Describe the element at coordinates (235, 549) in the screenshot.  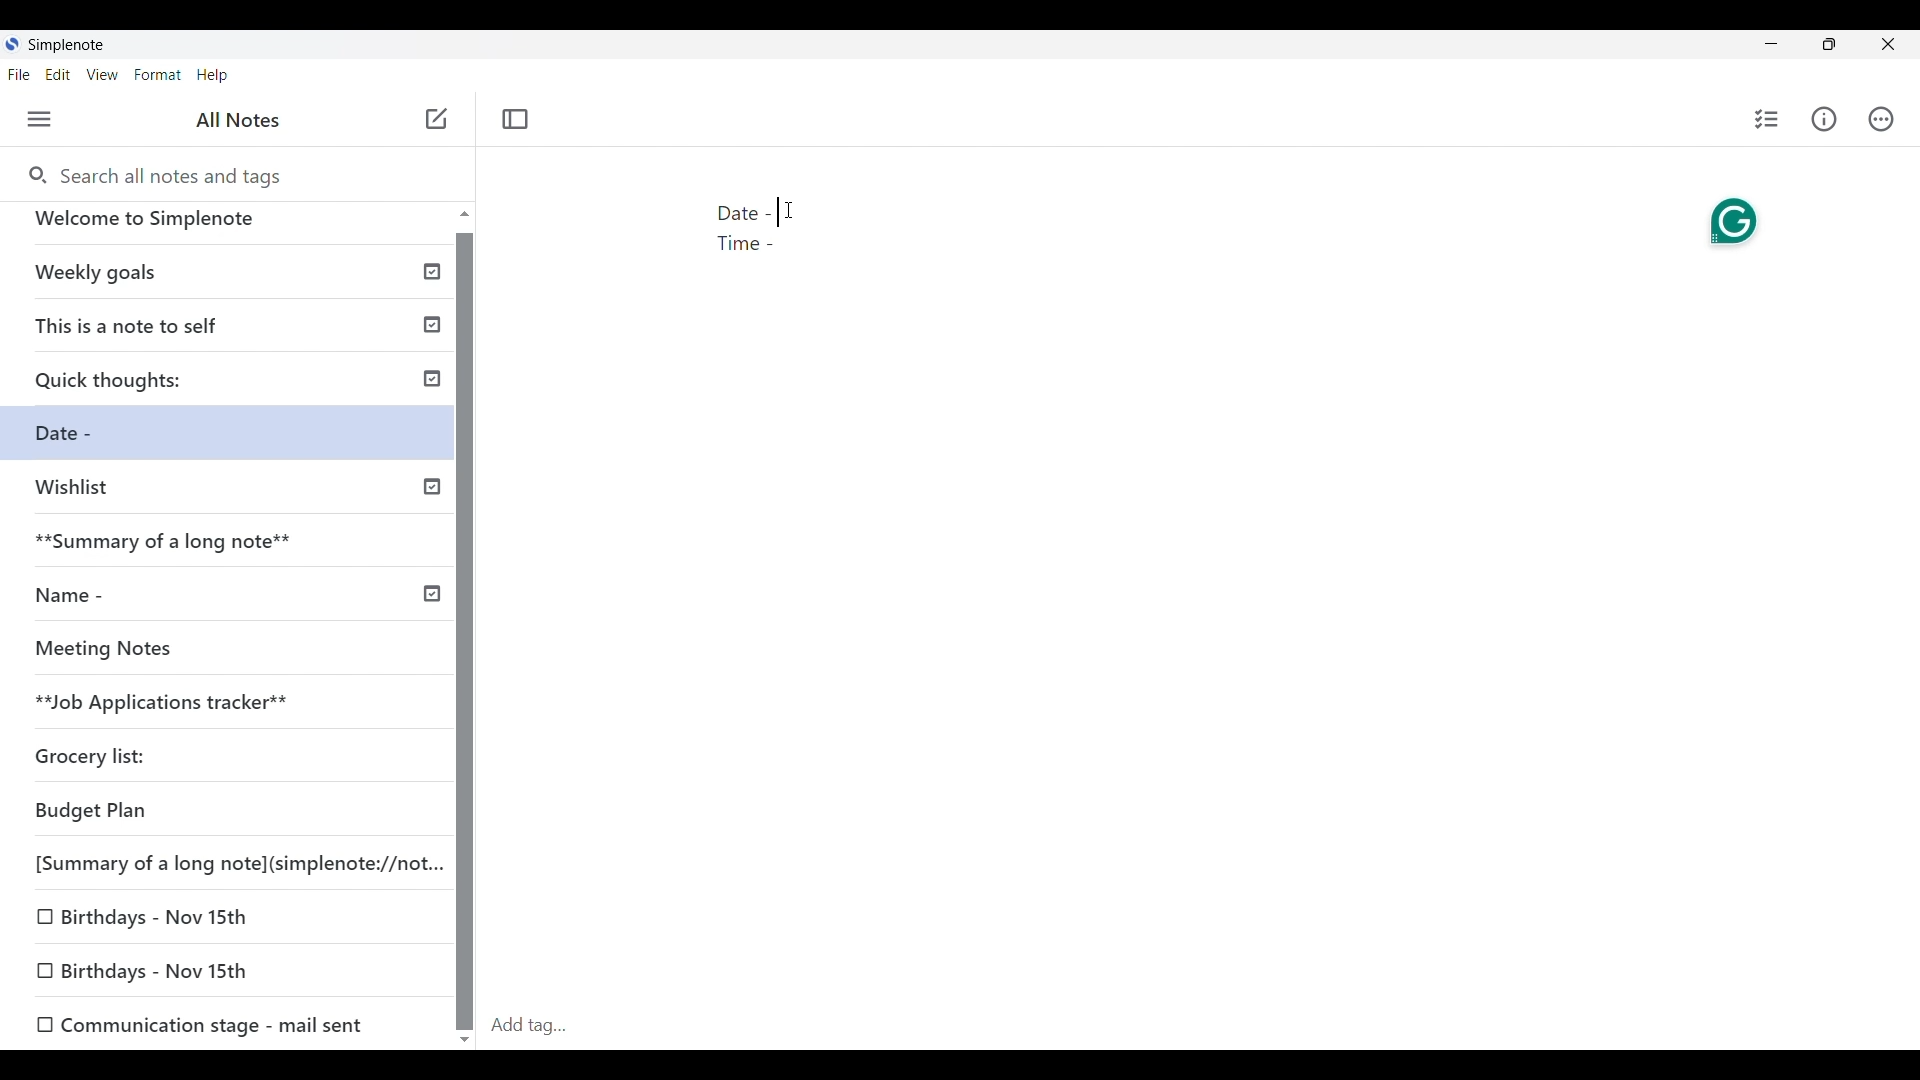
I see `Published note, indicated by check icon` at that location.